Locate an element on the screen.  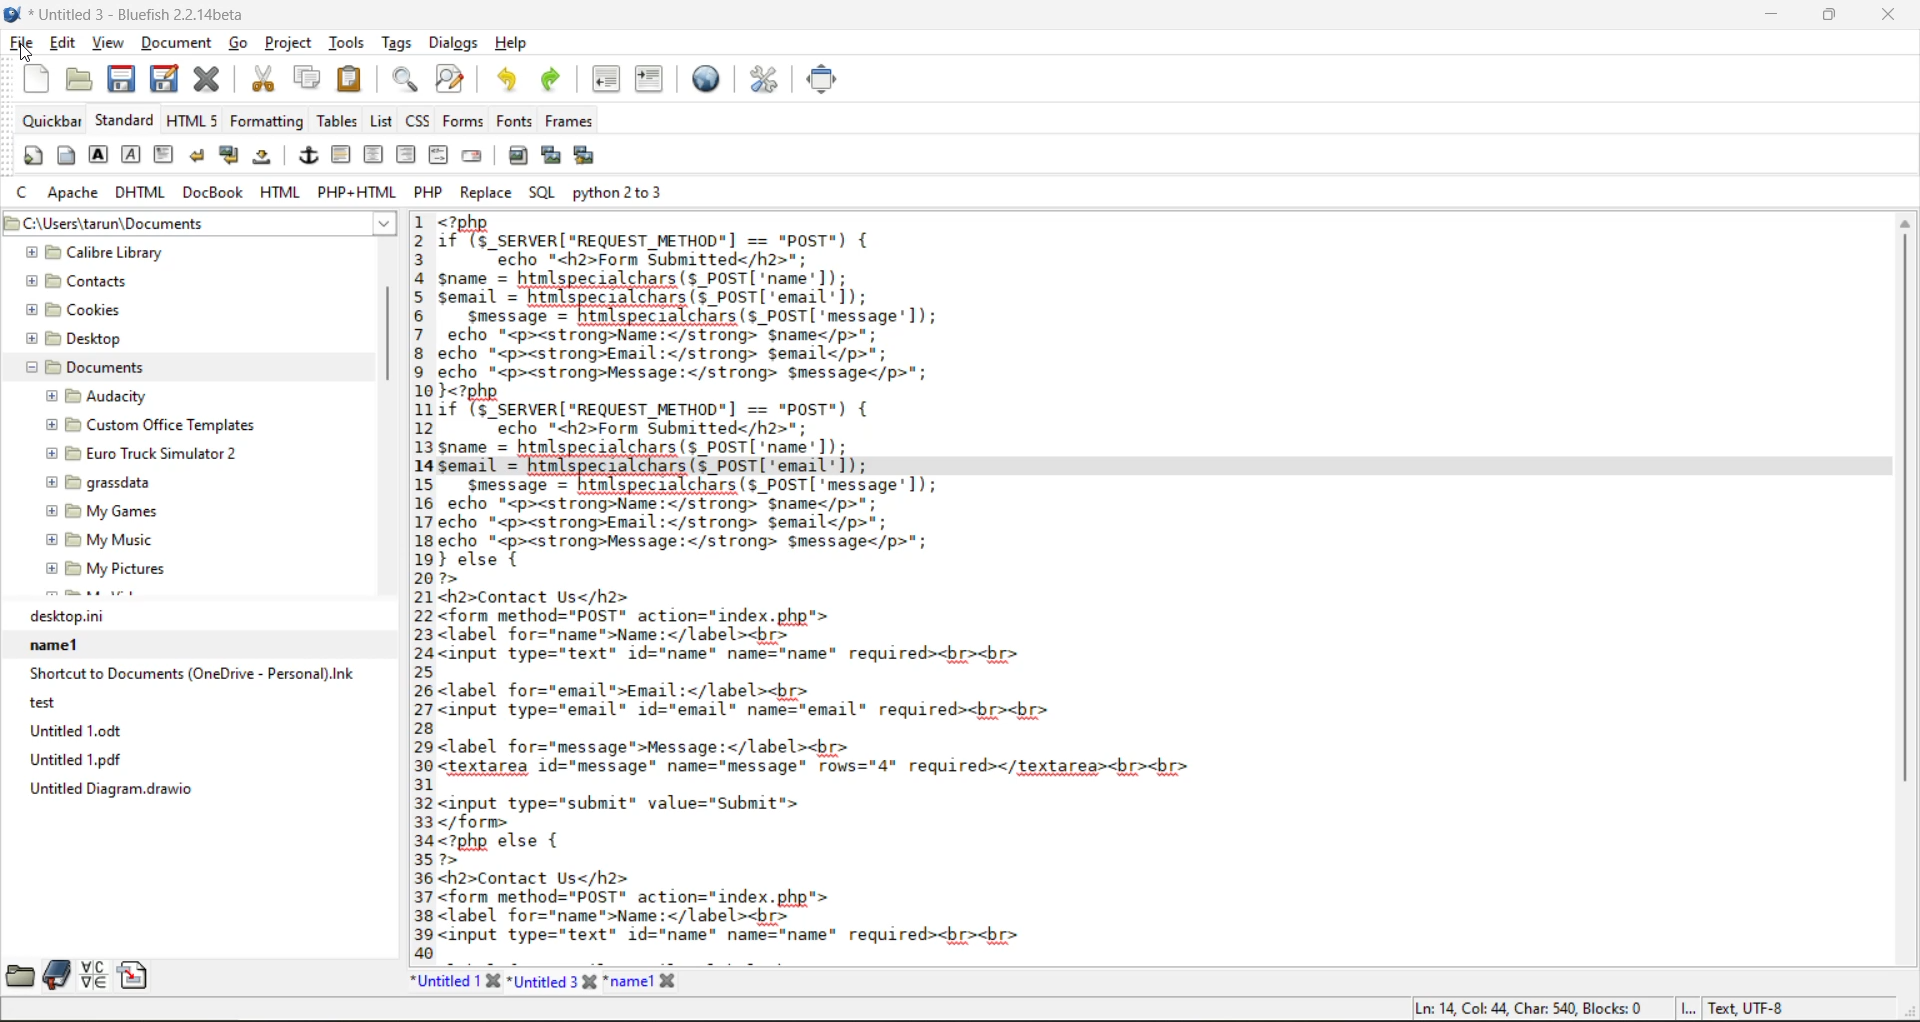
standard is located at coordinates (125, 121).